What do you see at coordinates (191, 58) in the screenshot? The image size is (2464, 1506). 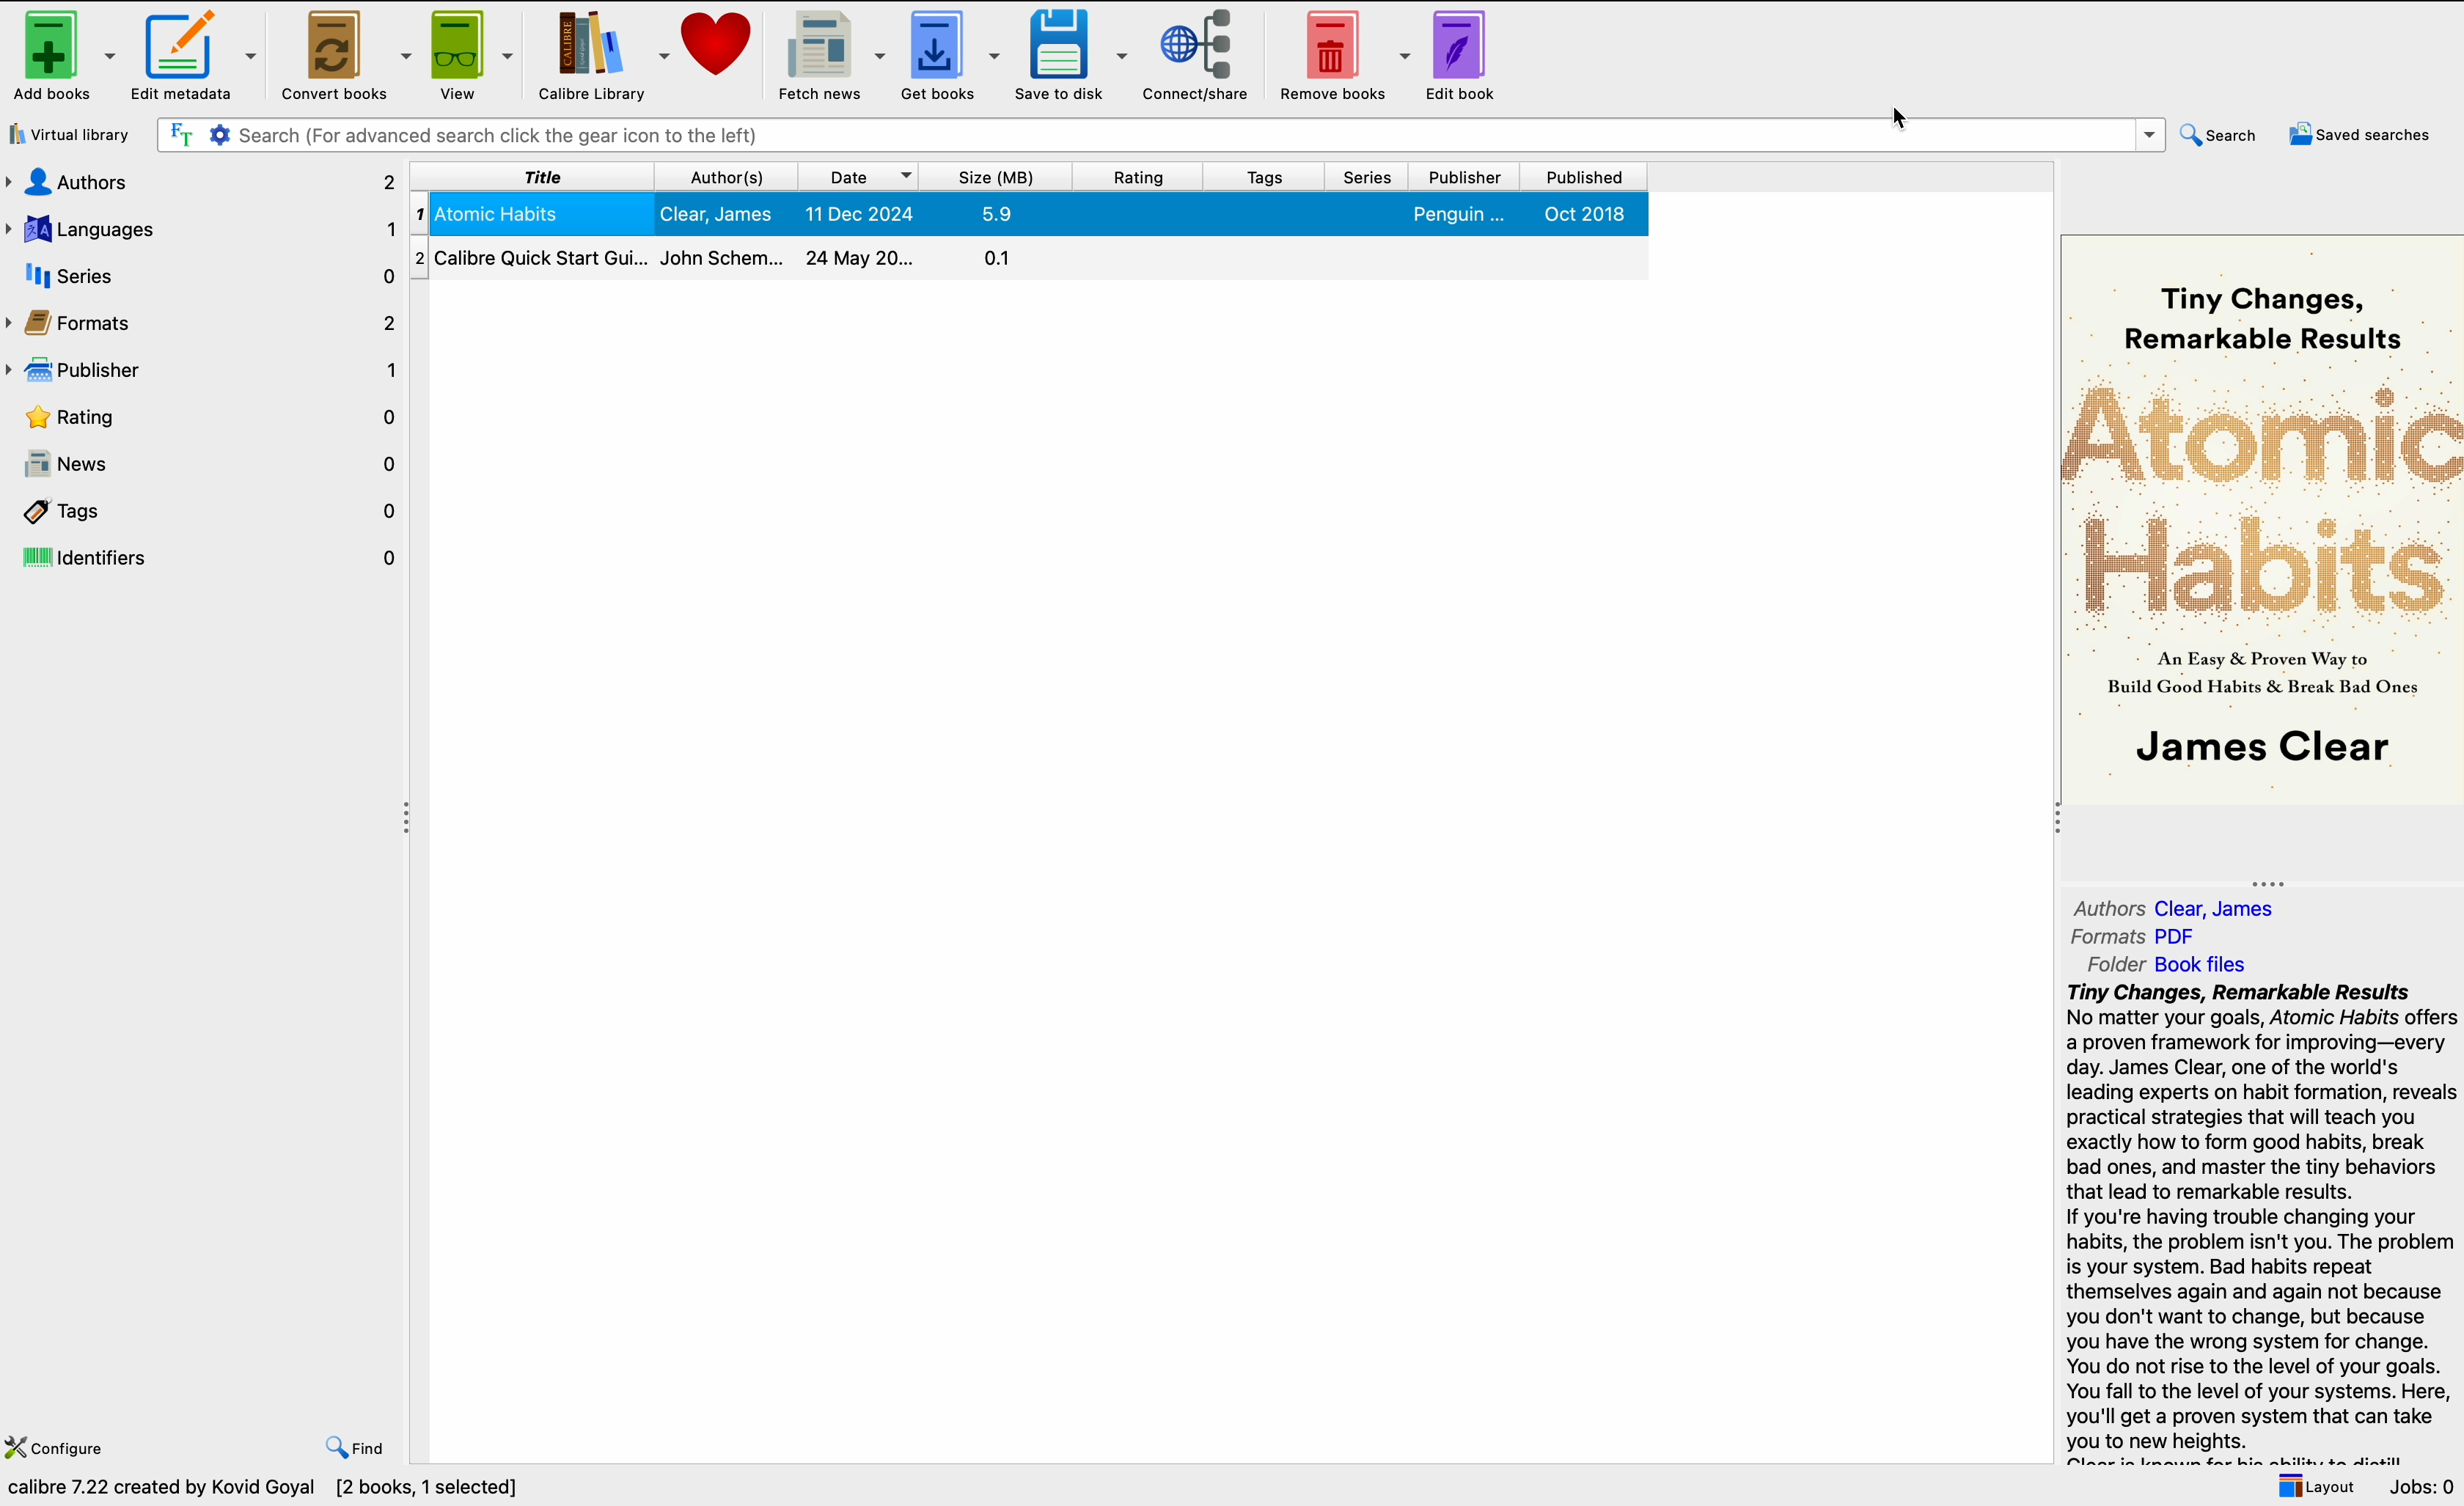 I see `click on metadata` at bounding box center [191, 58].